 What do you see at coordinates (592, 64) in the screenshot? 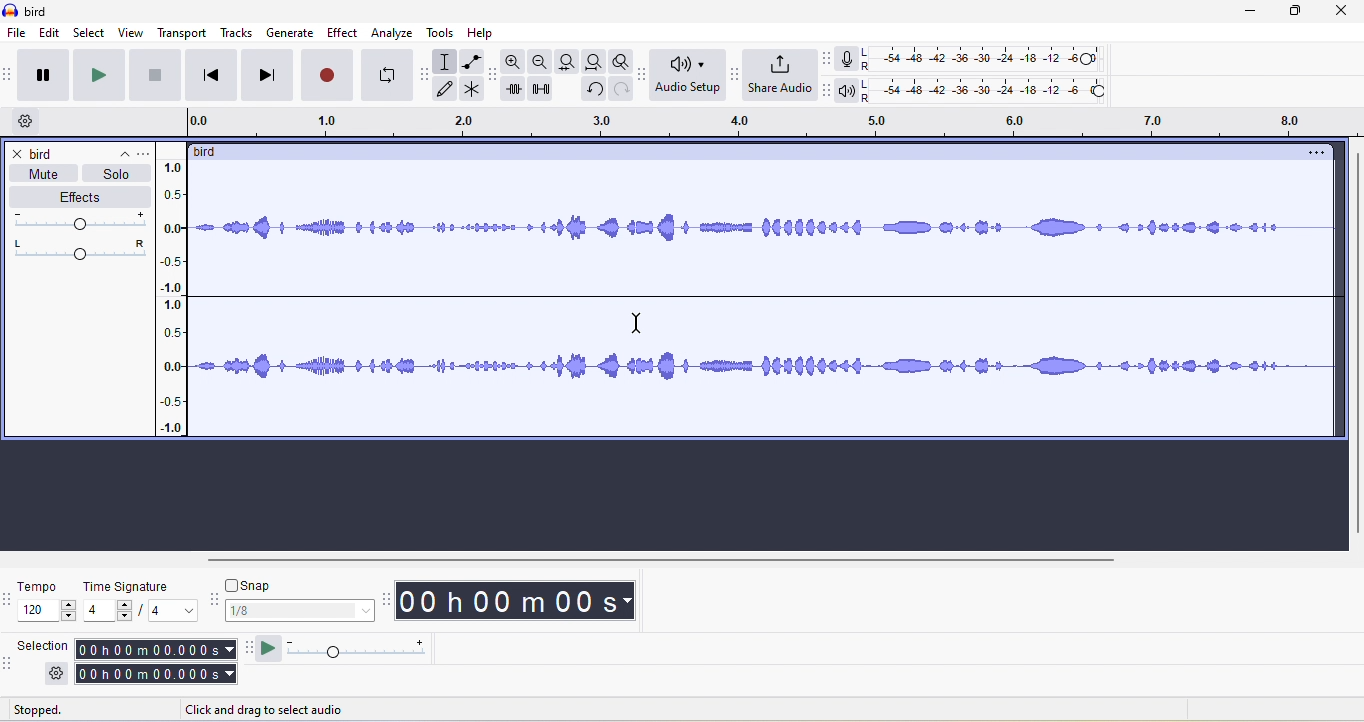
I see `fit project to width` at bounding box center [592, 64].